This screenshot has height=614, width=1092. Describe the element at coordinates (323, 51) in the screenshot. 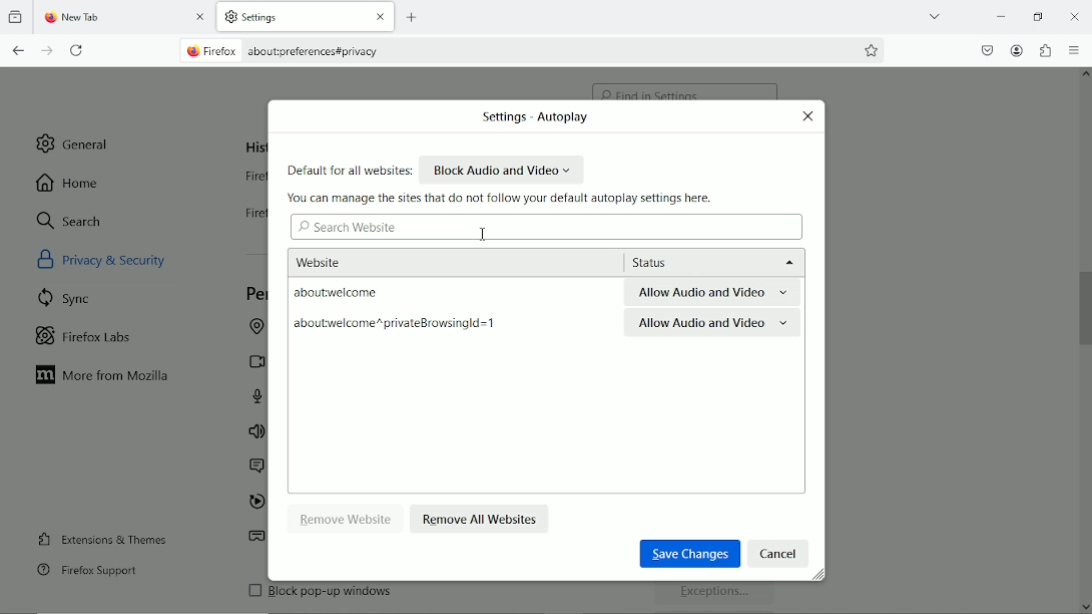

I see `about:oreferences#privacy` at that location.